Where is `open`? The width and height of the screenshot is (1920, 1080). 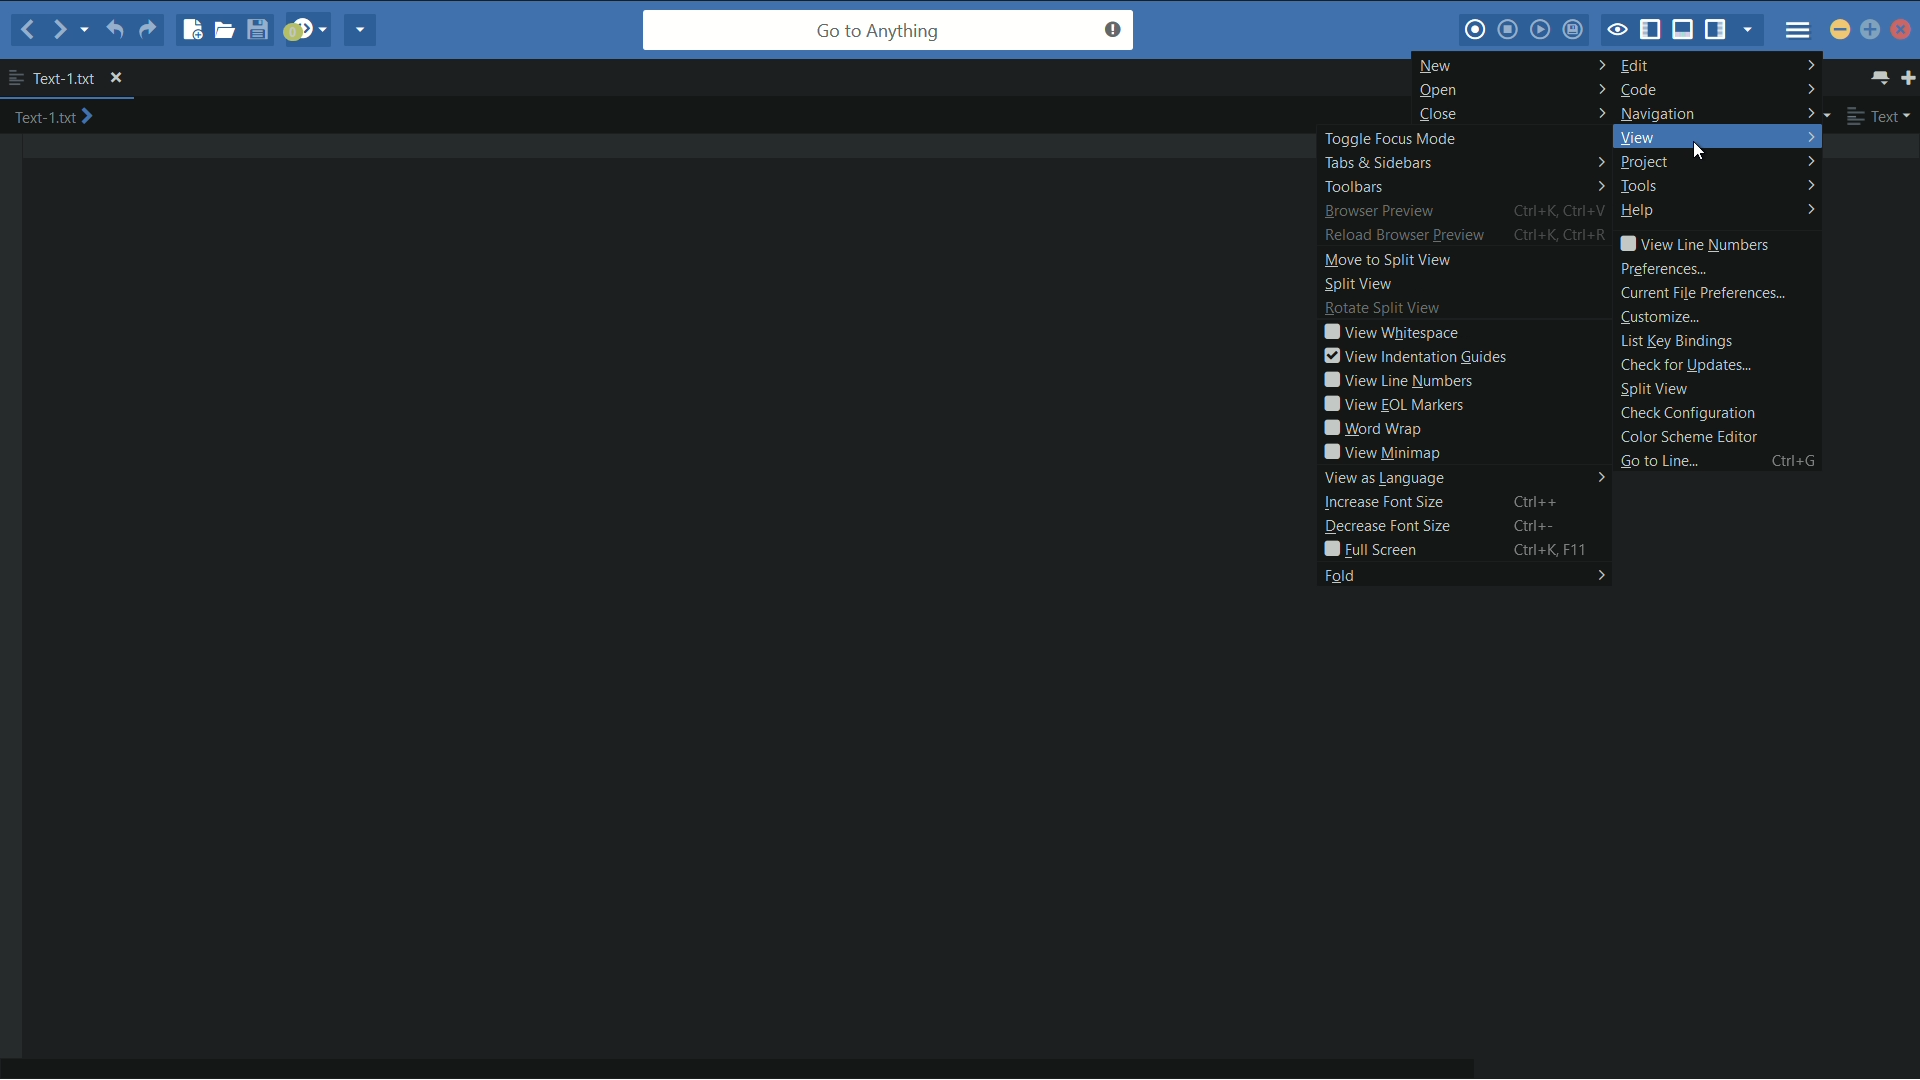
open is located at coordinates (1511, 90).